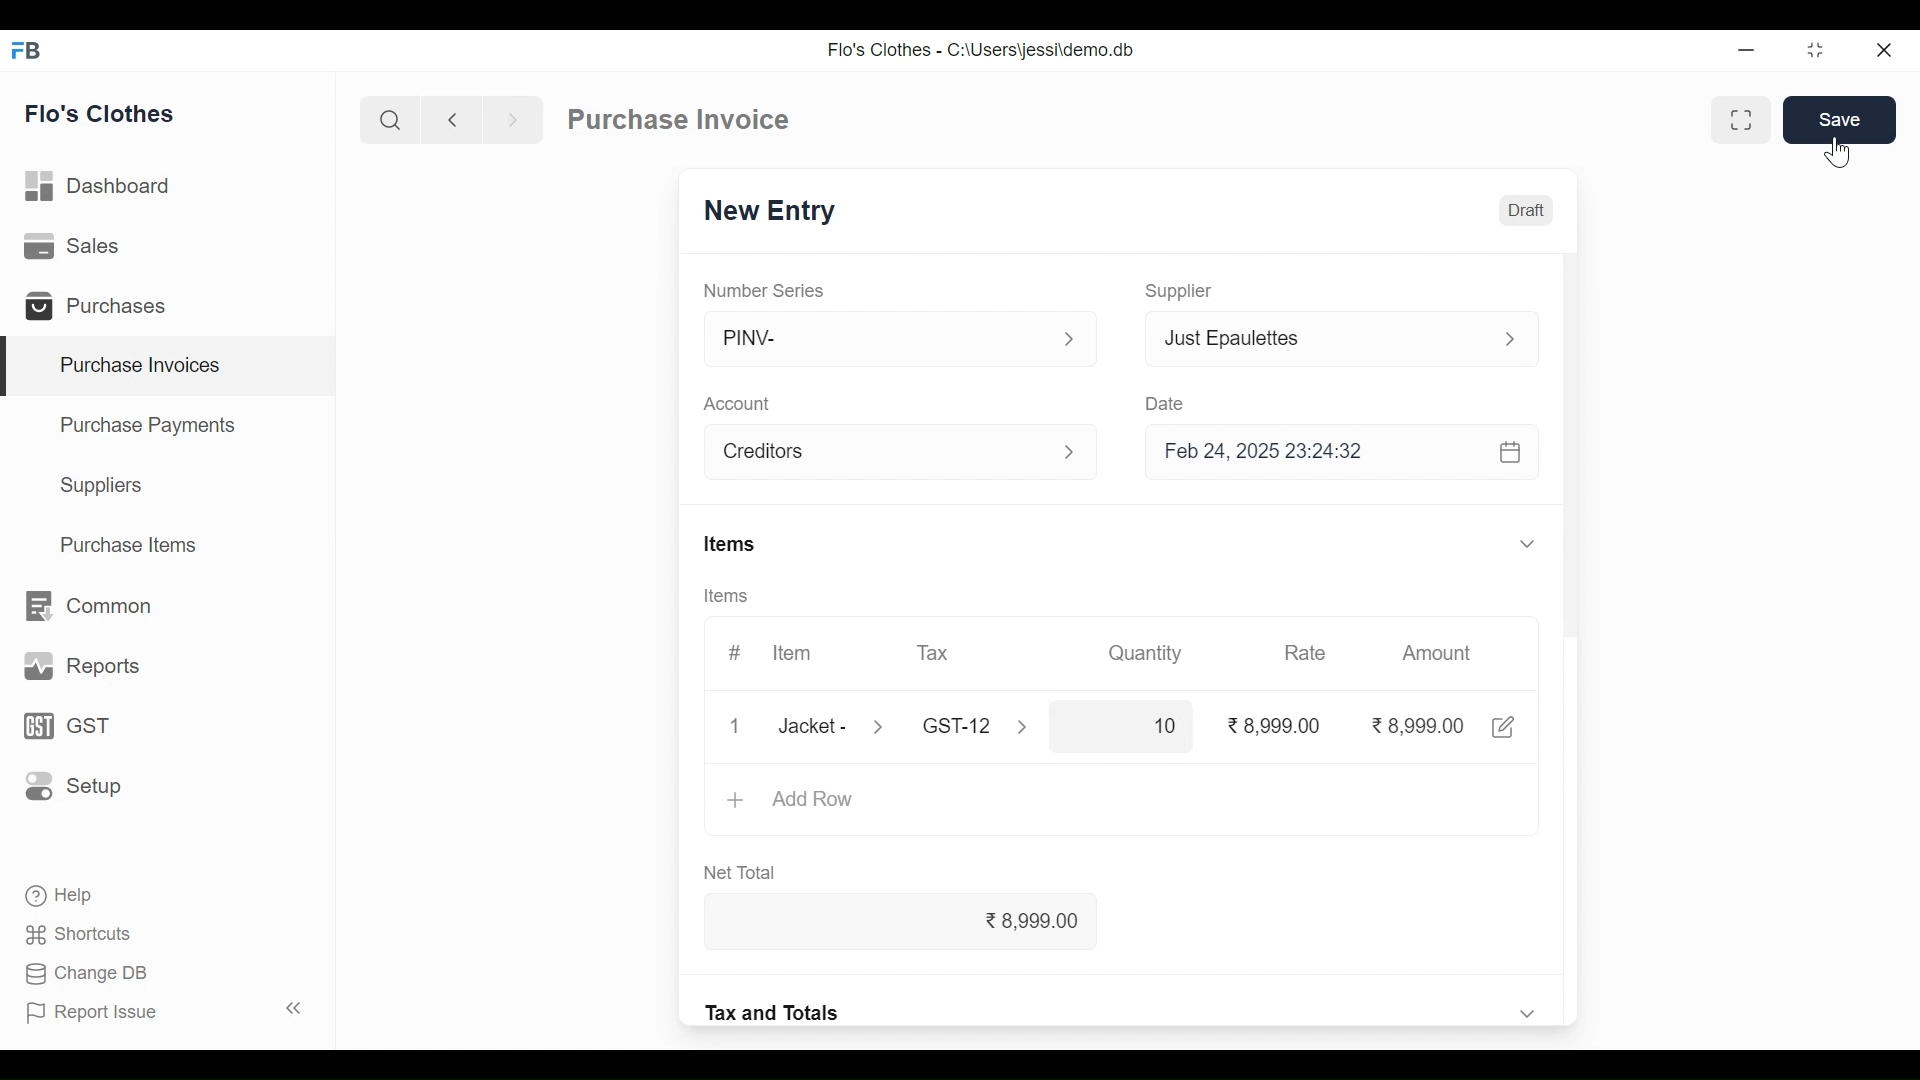 The image size is (1920, 1080). Describe the element at coordinates (678, 119) in the screenshot. I see `Purchase Invoice` at that location.